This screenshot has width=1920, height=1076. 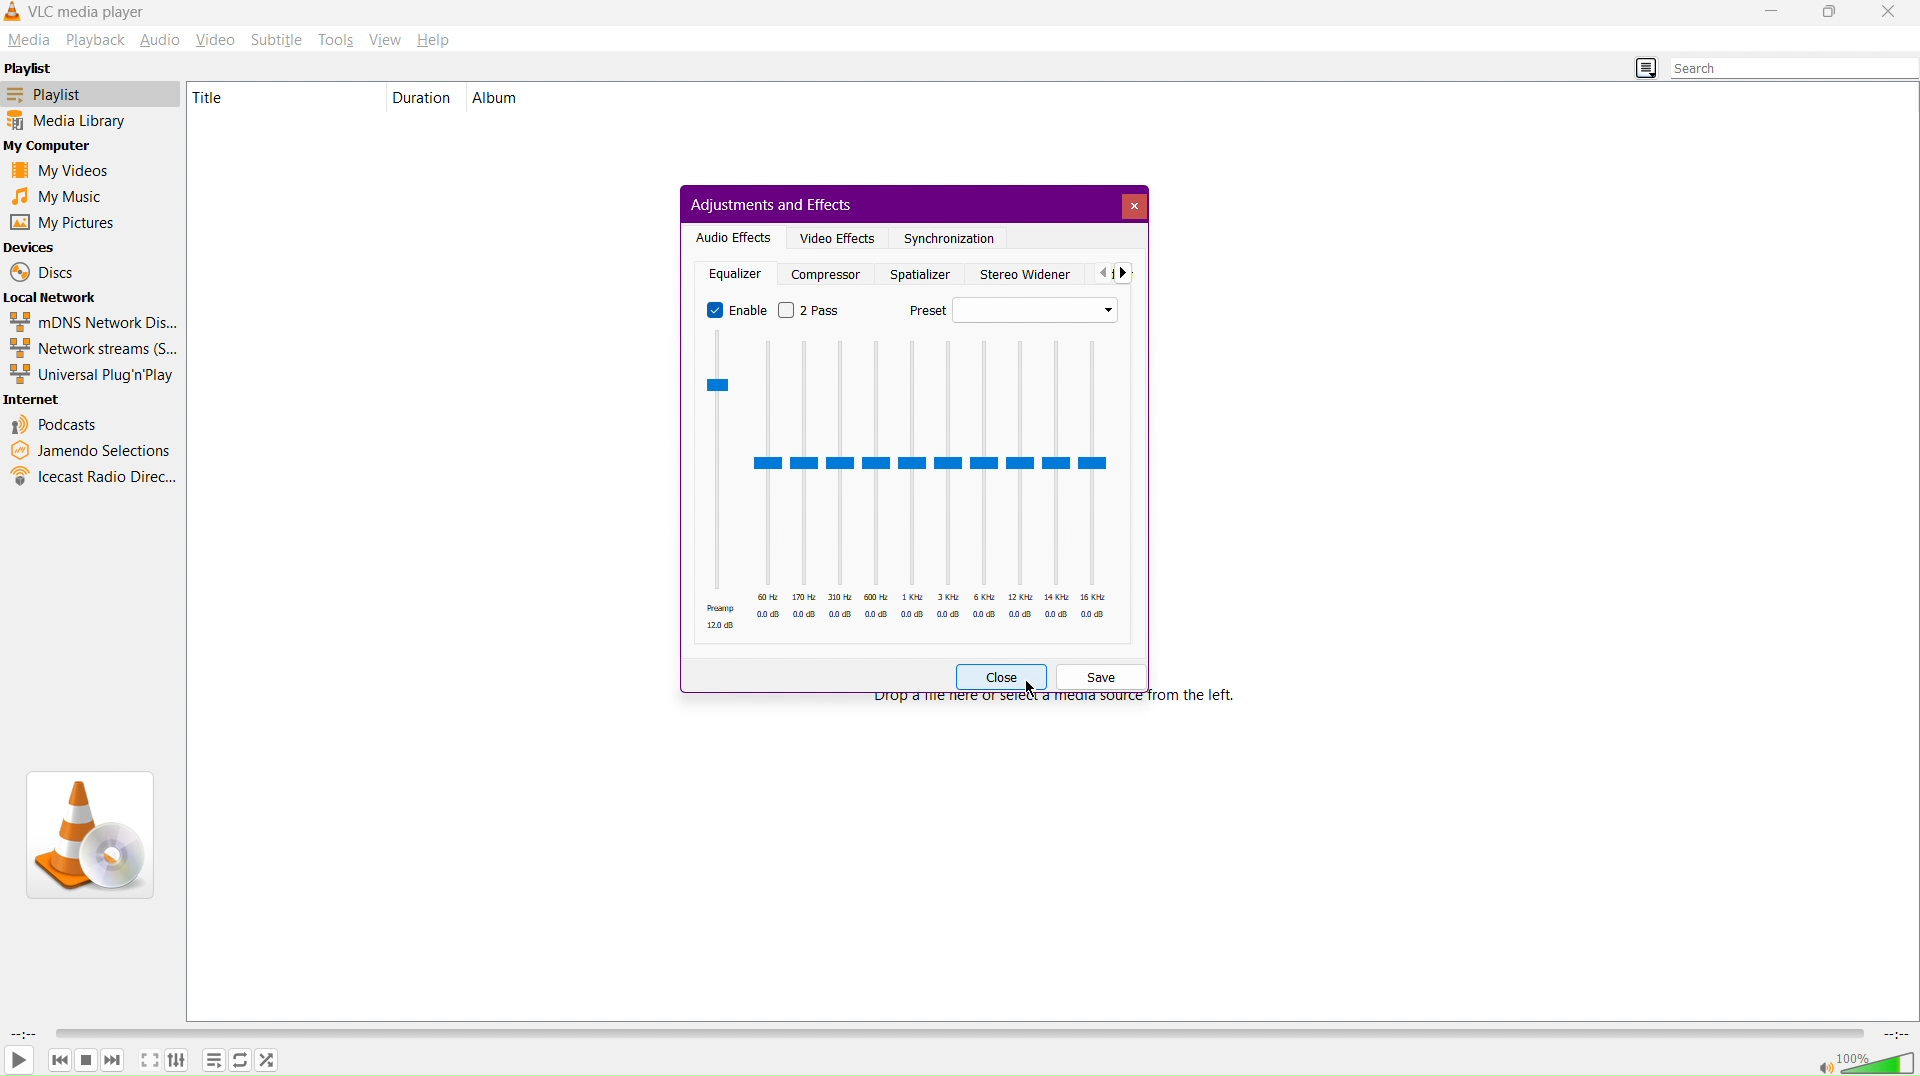 I want to click on Playlist, so click(x=91, y=93).